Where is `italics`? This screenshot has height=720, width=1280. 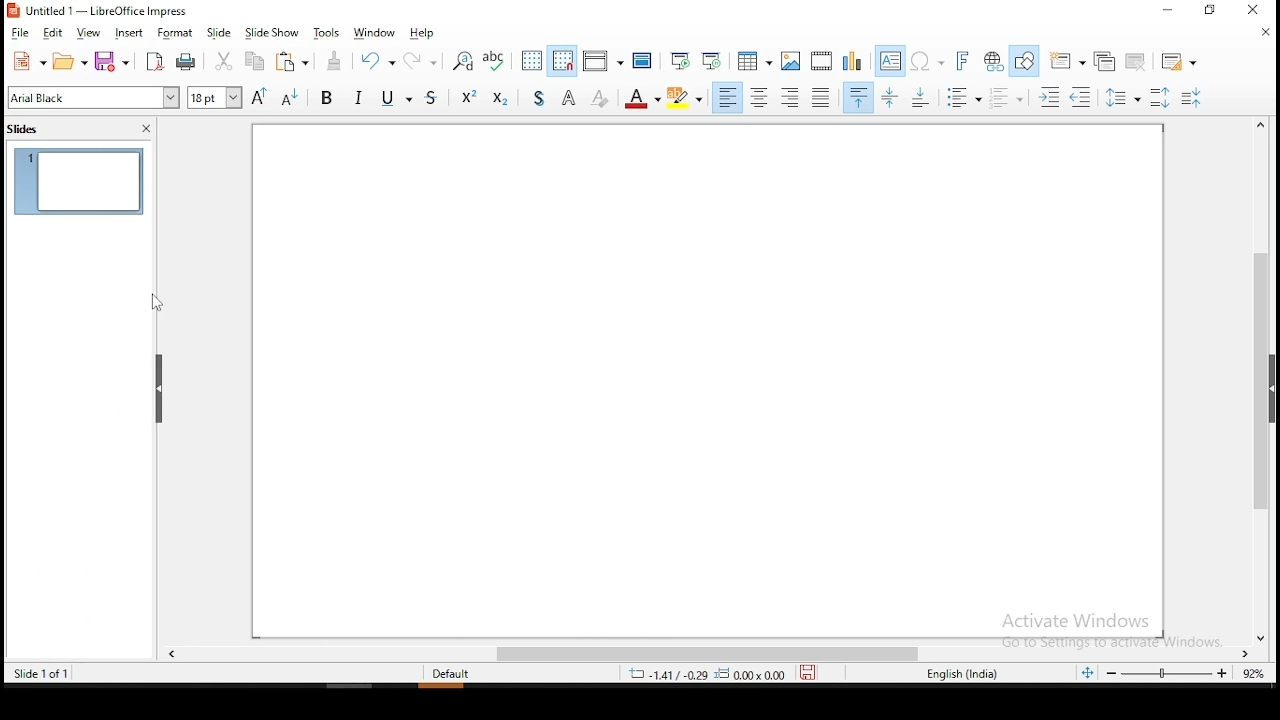
italics is located at coordinates (362, 98).